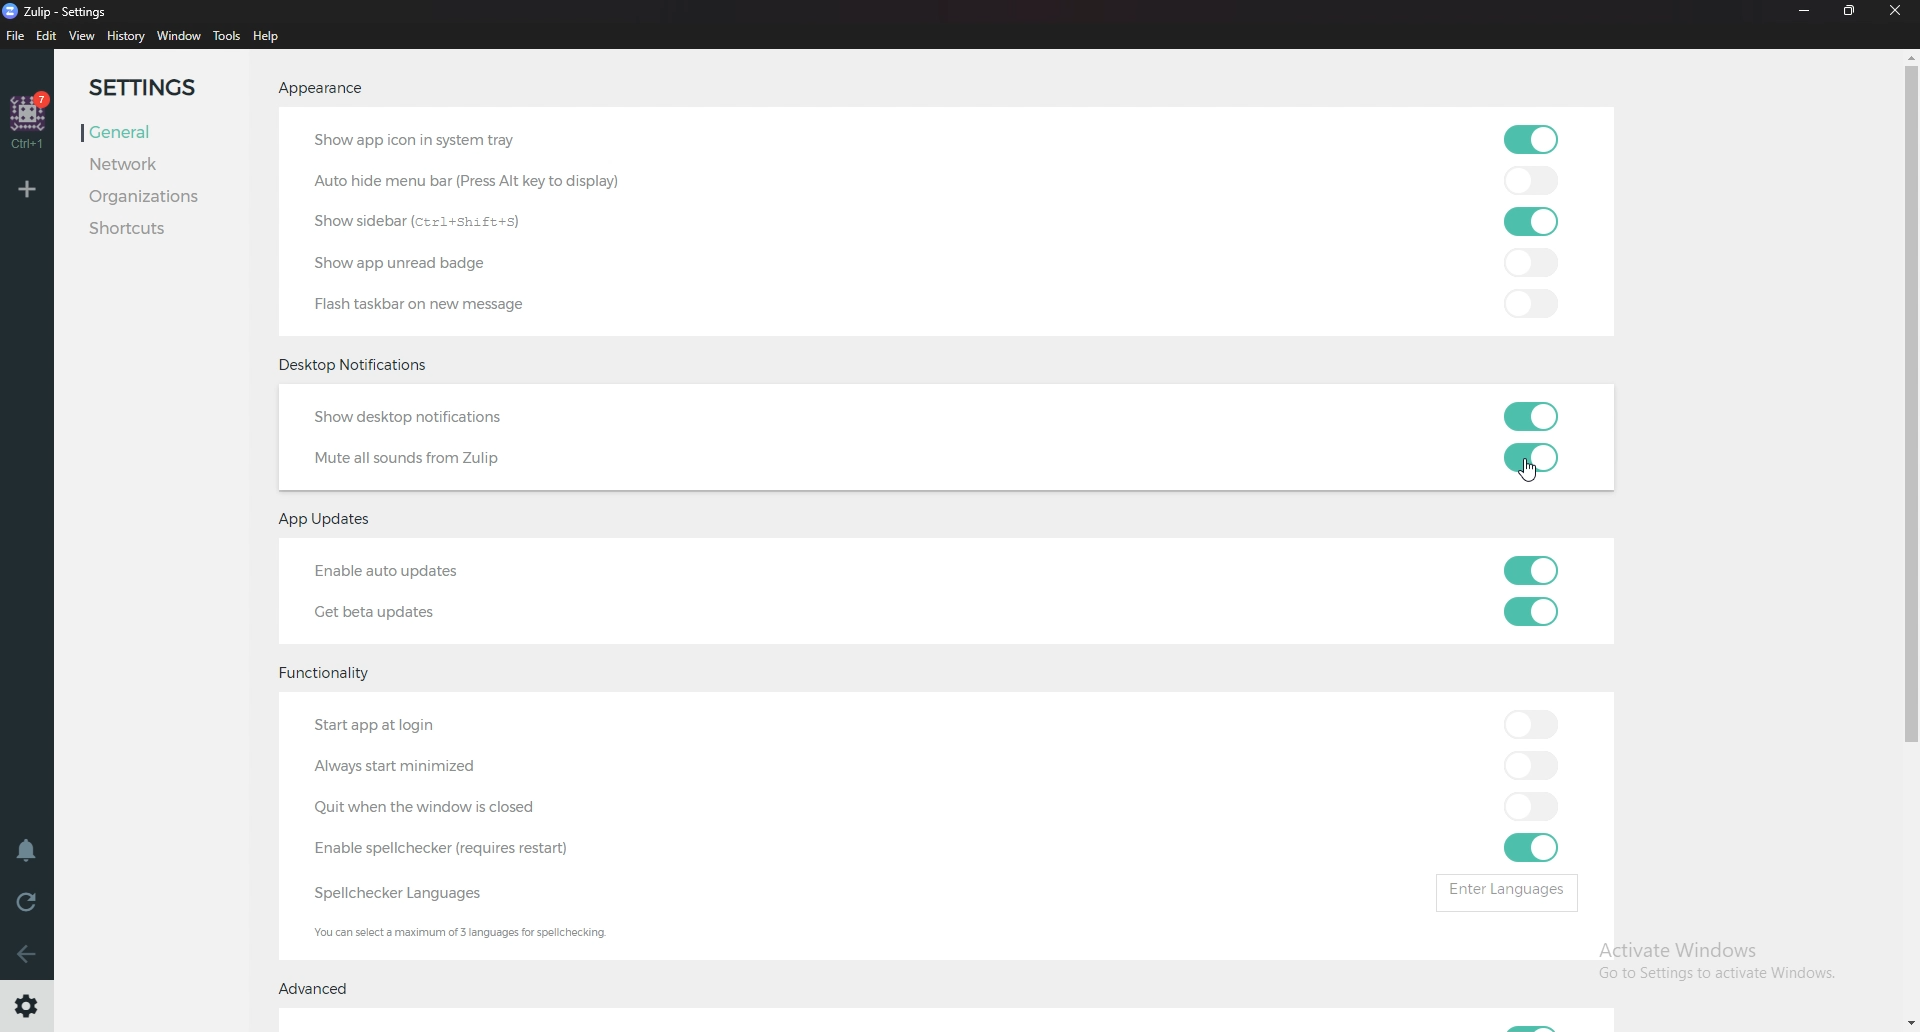 The height and width of the screenshot is (1032, 1920). Describe the element at coordinates (408, 570) in the screenshot. I see `Enable auto updates` at that location.